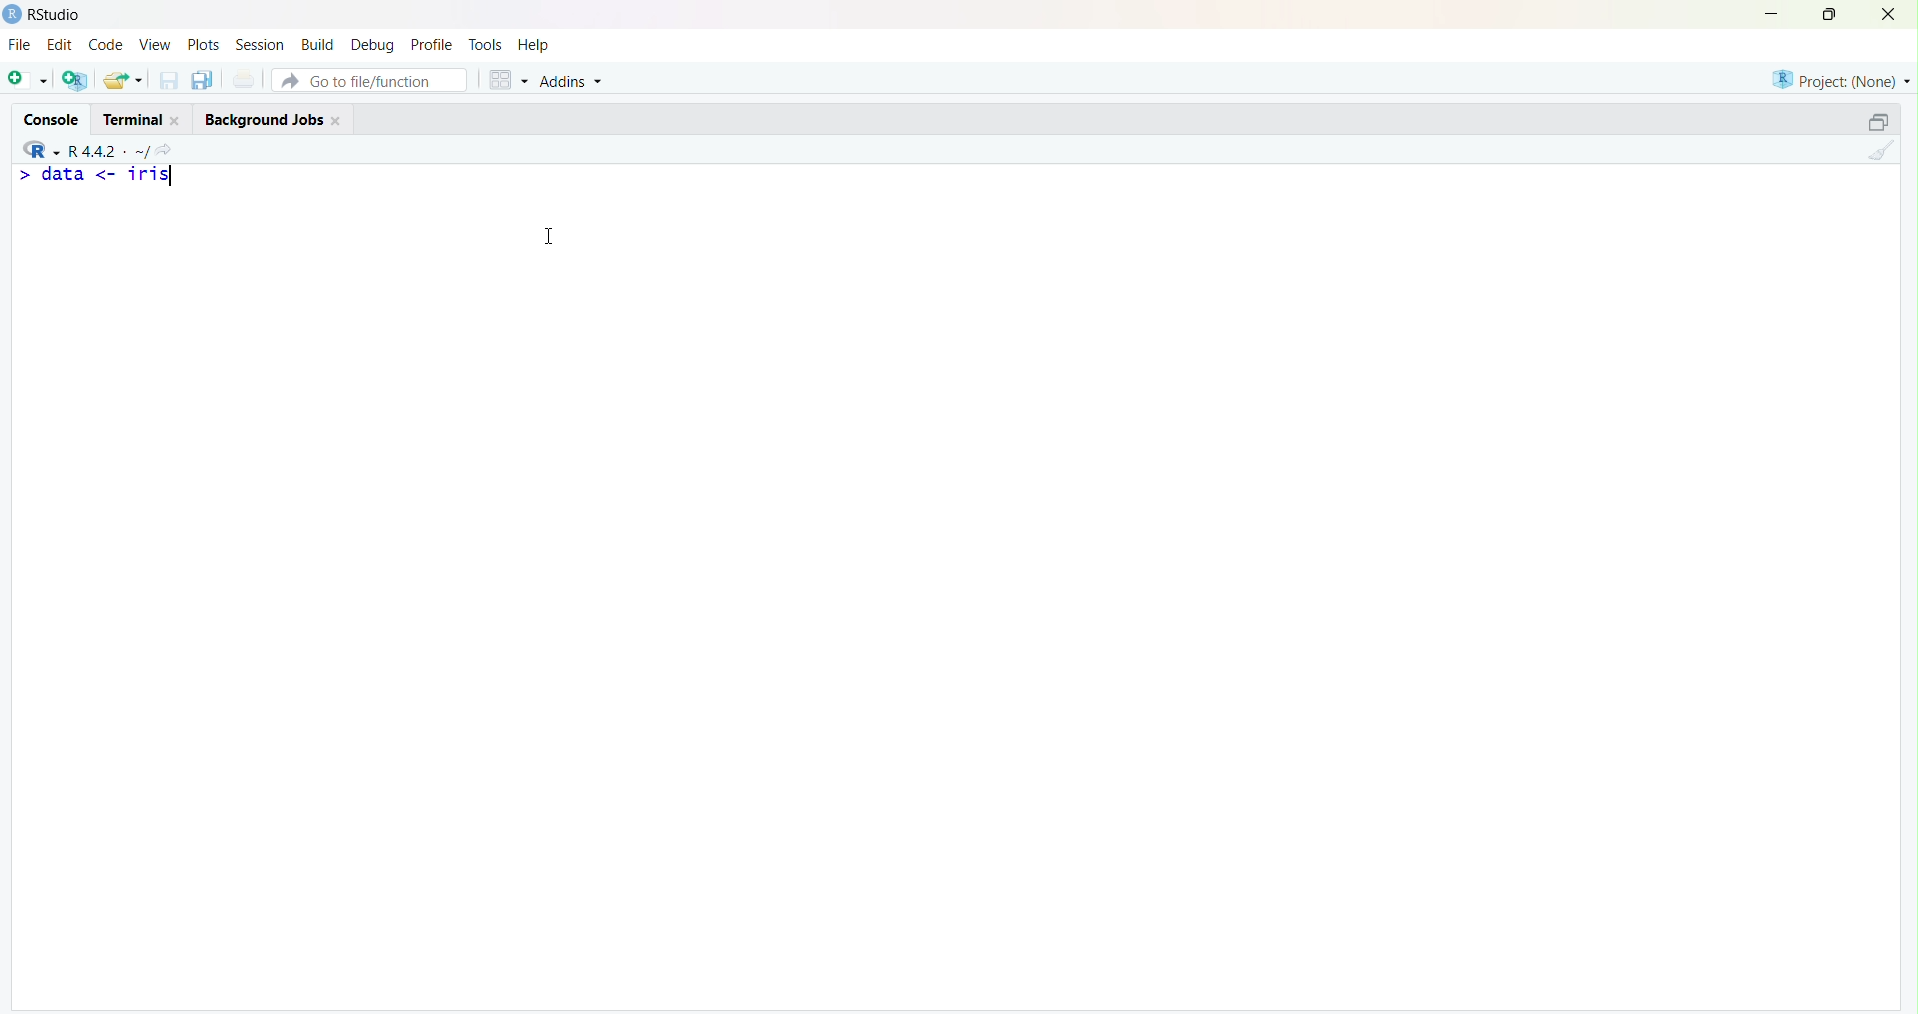  What do you see at coordinates (574, 79) in the screenshot?
I see `Addins` at bounding box center [574, 79].